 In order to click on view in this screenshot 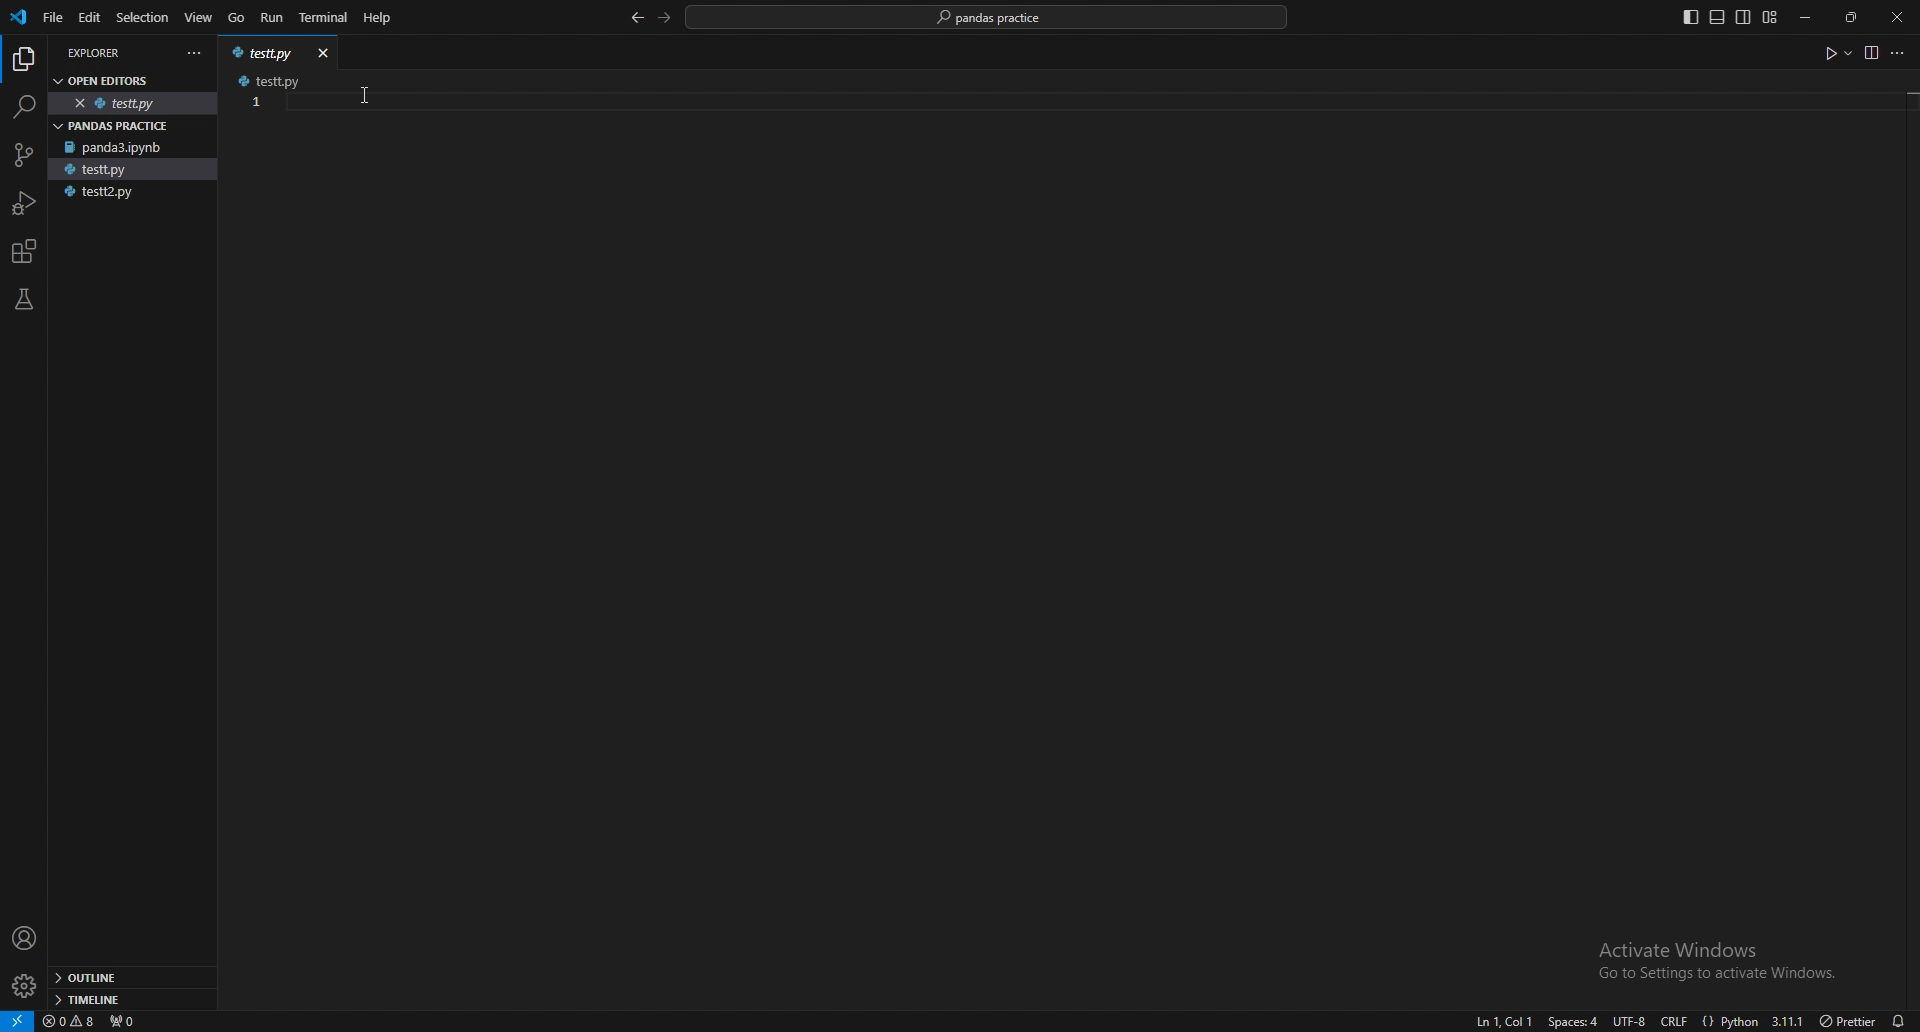, I will do `click(1870, 52)`.